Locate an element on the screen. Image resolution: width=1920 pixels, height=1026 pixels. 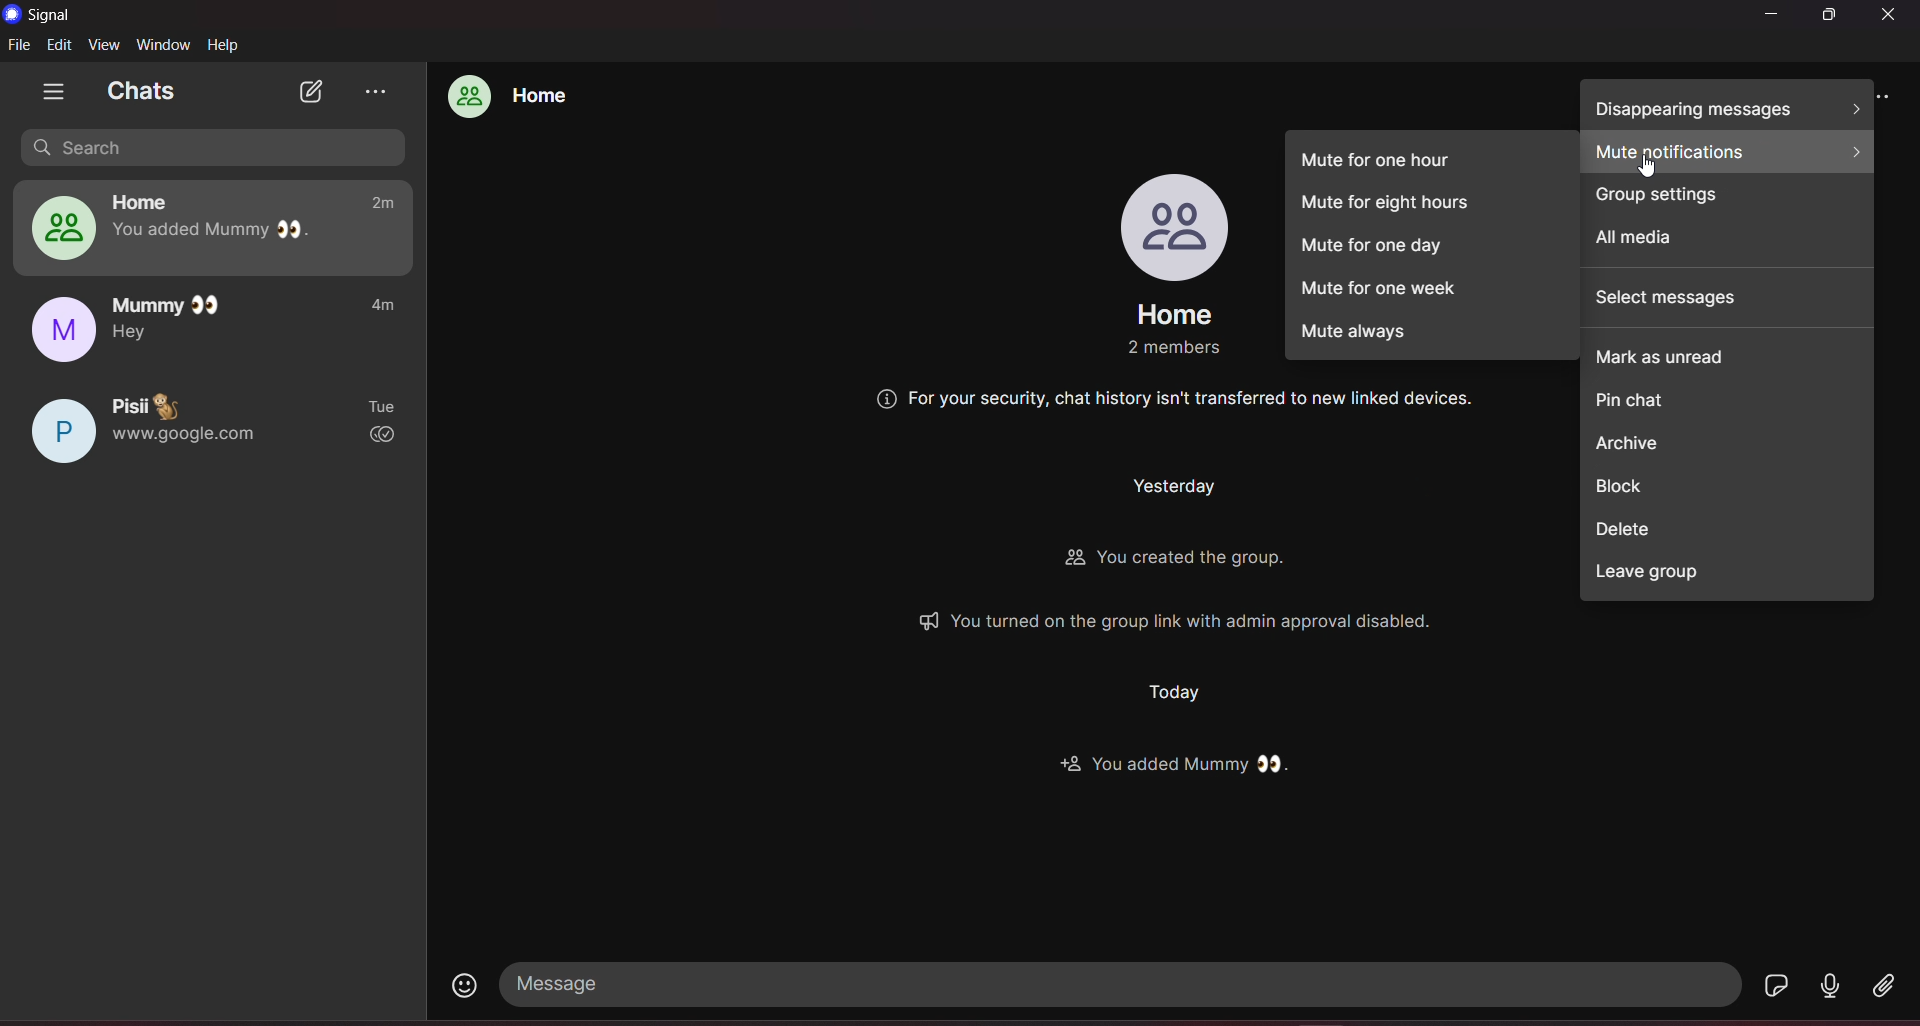
archieve is located at coordinates (1725, 447).